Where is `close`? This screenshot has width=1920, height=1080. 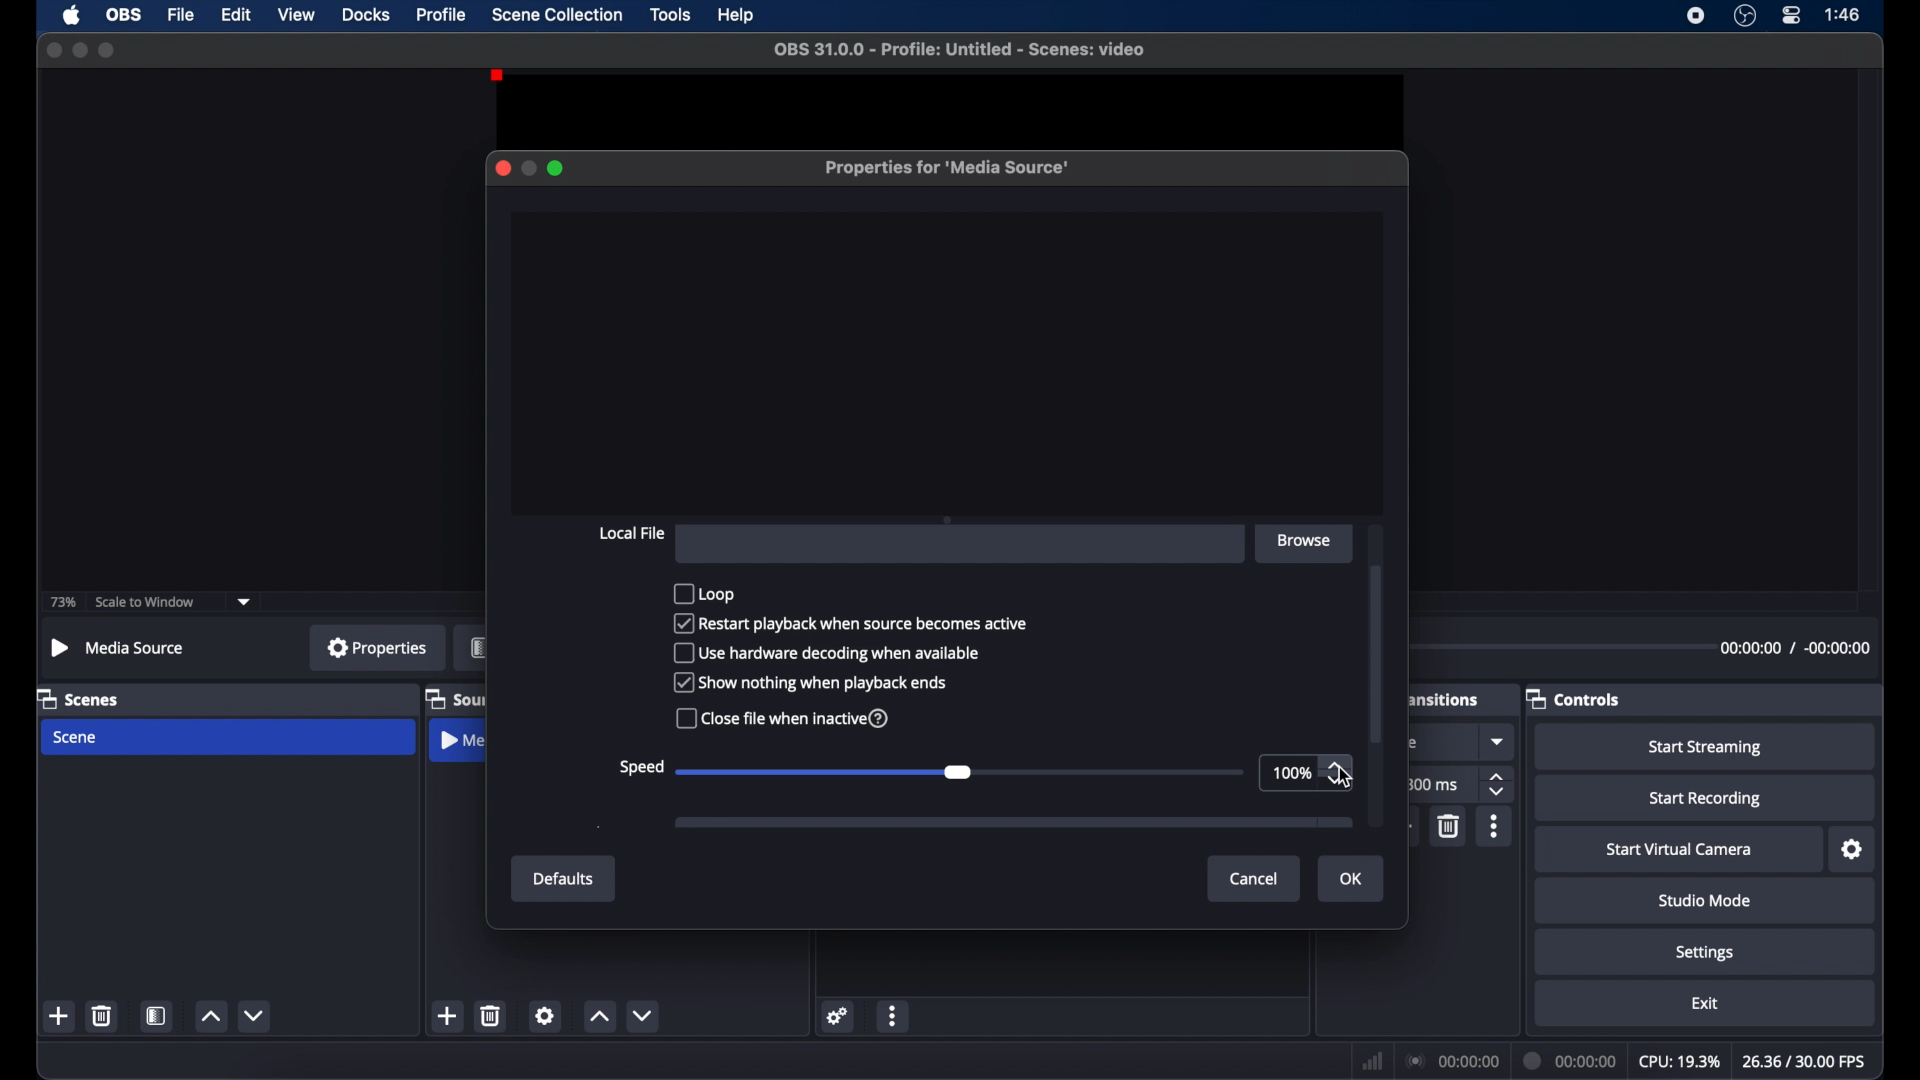
close is located at coordinates (502, 168).